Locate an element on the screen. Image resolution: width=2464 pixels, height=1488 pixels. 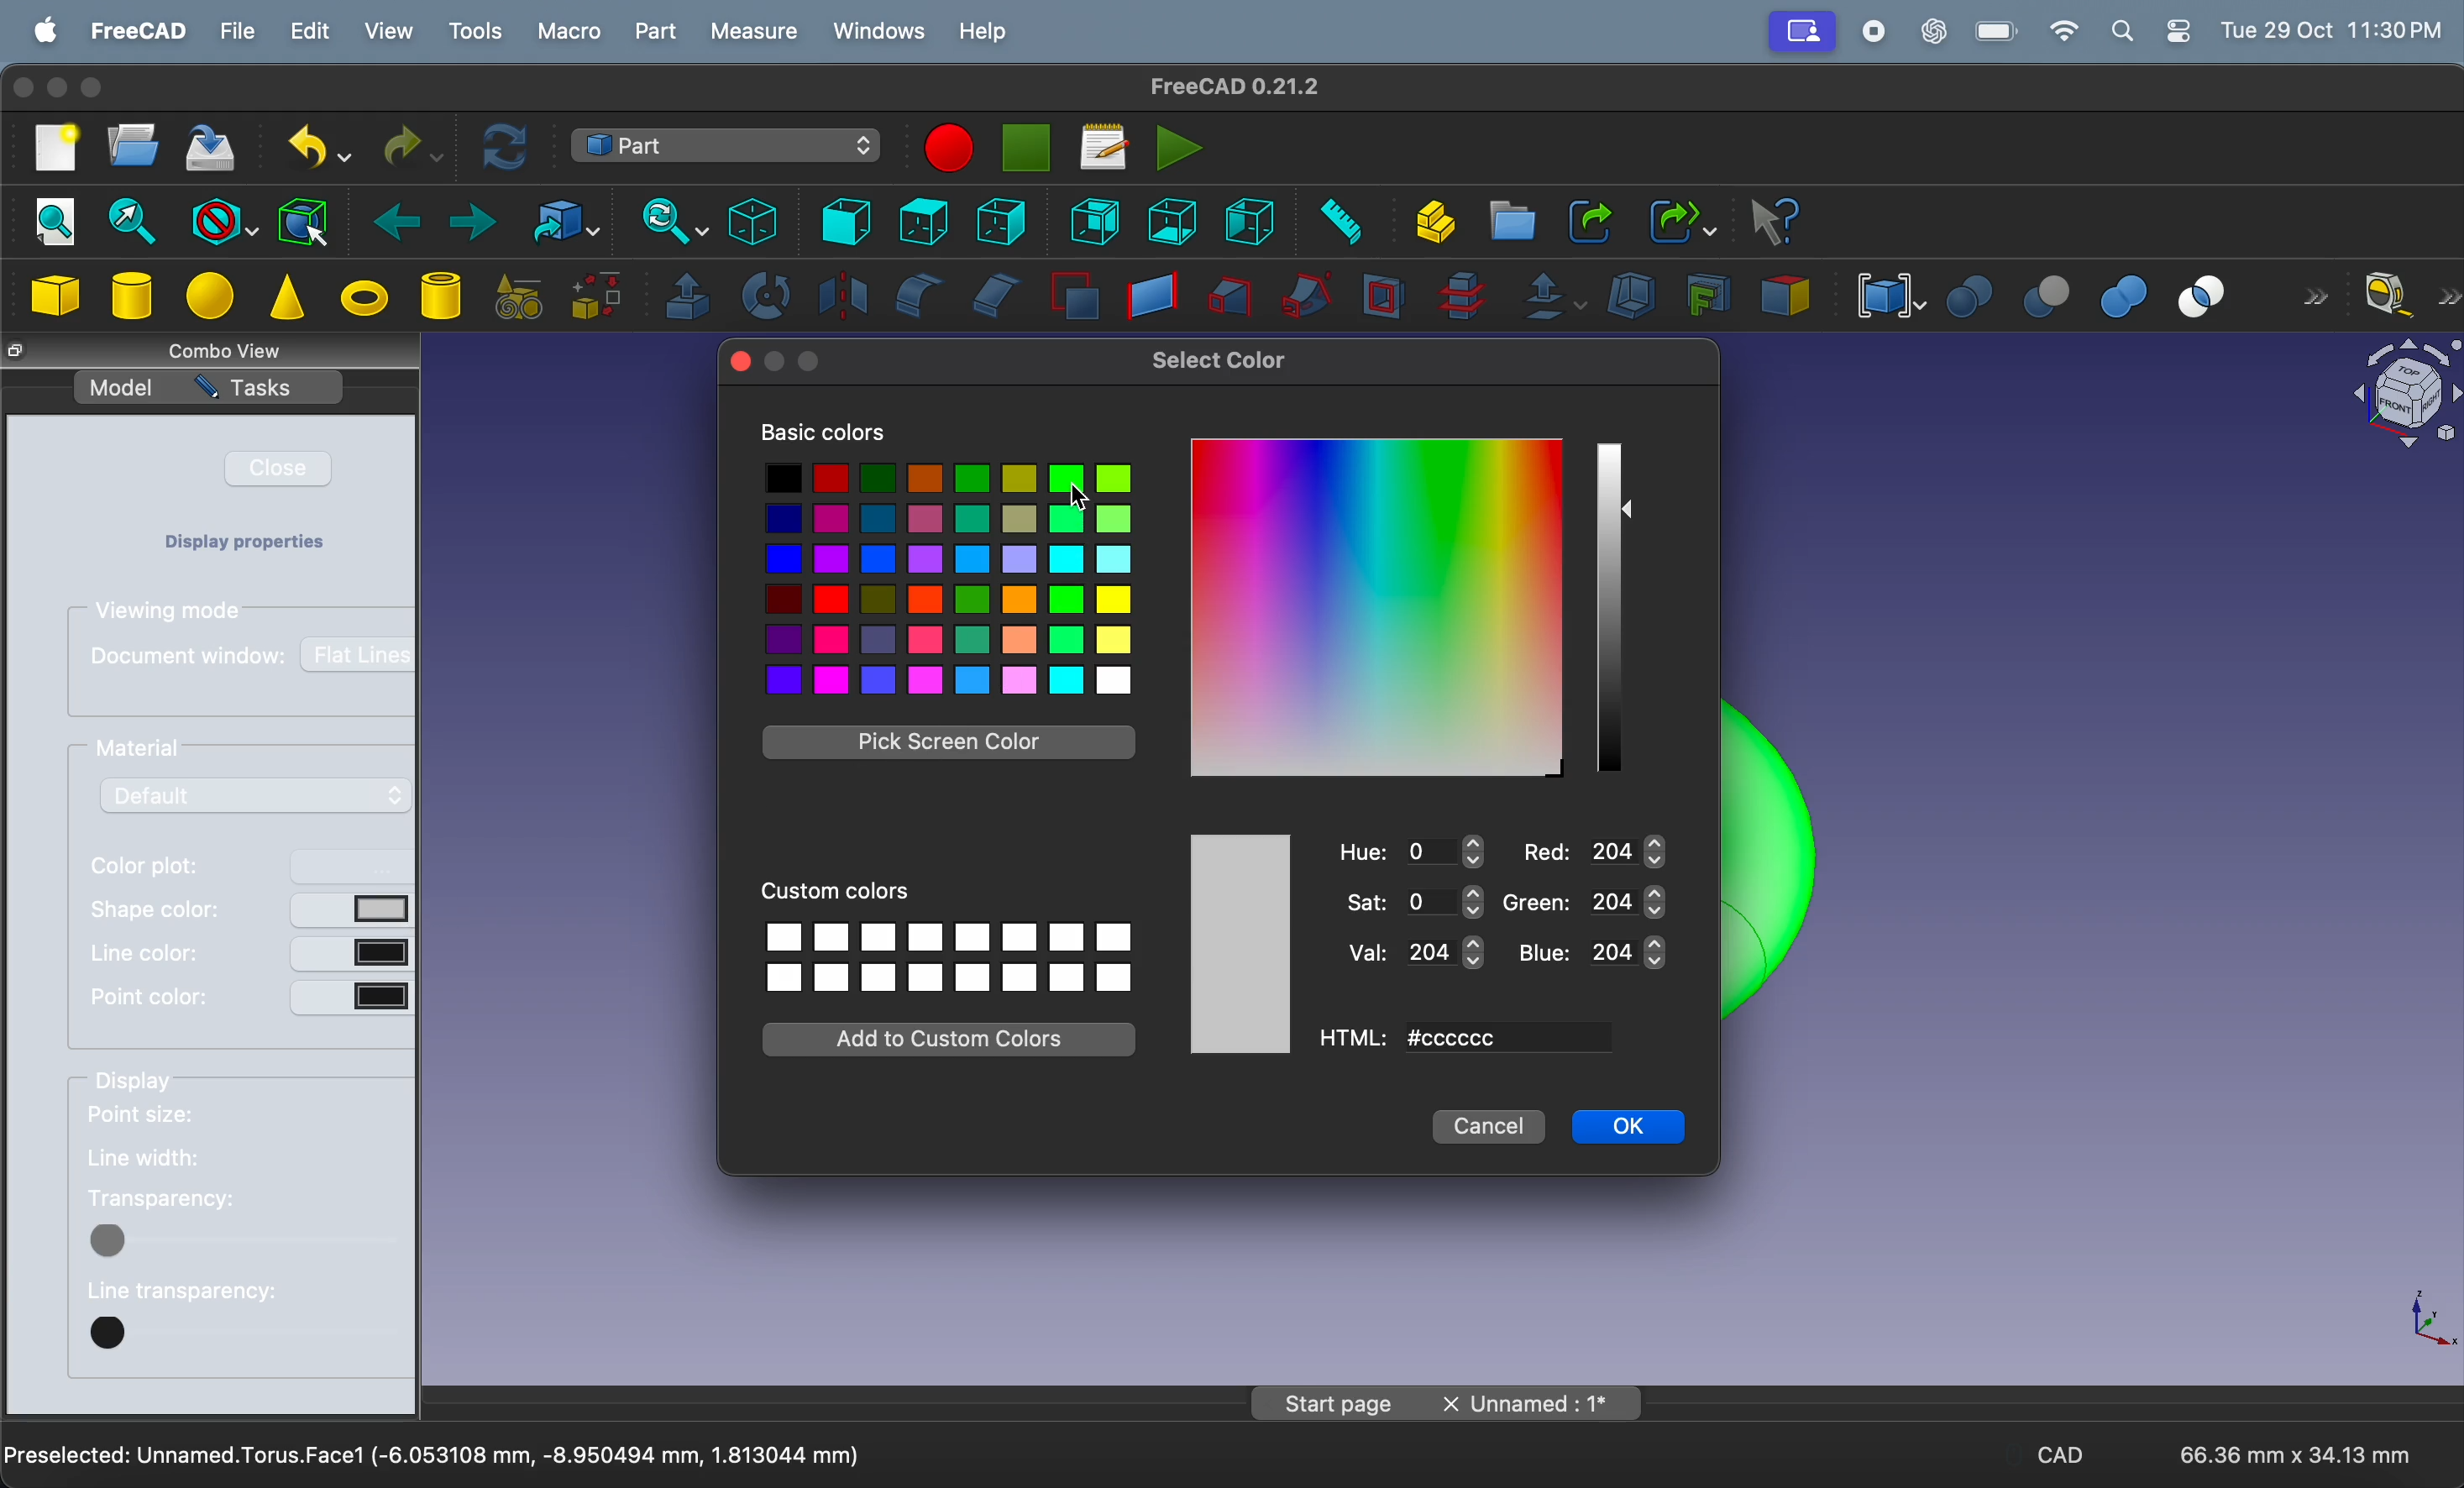
Profile is located at coordinates (1801, 30).